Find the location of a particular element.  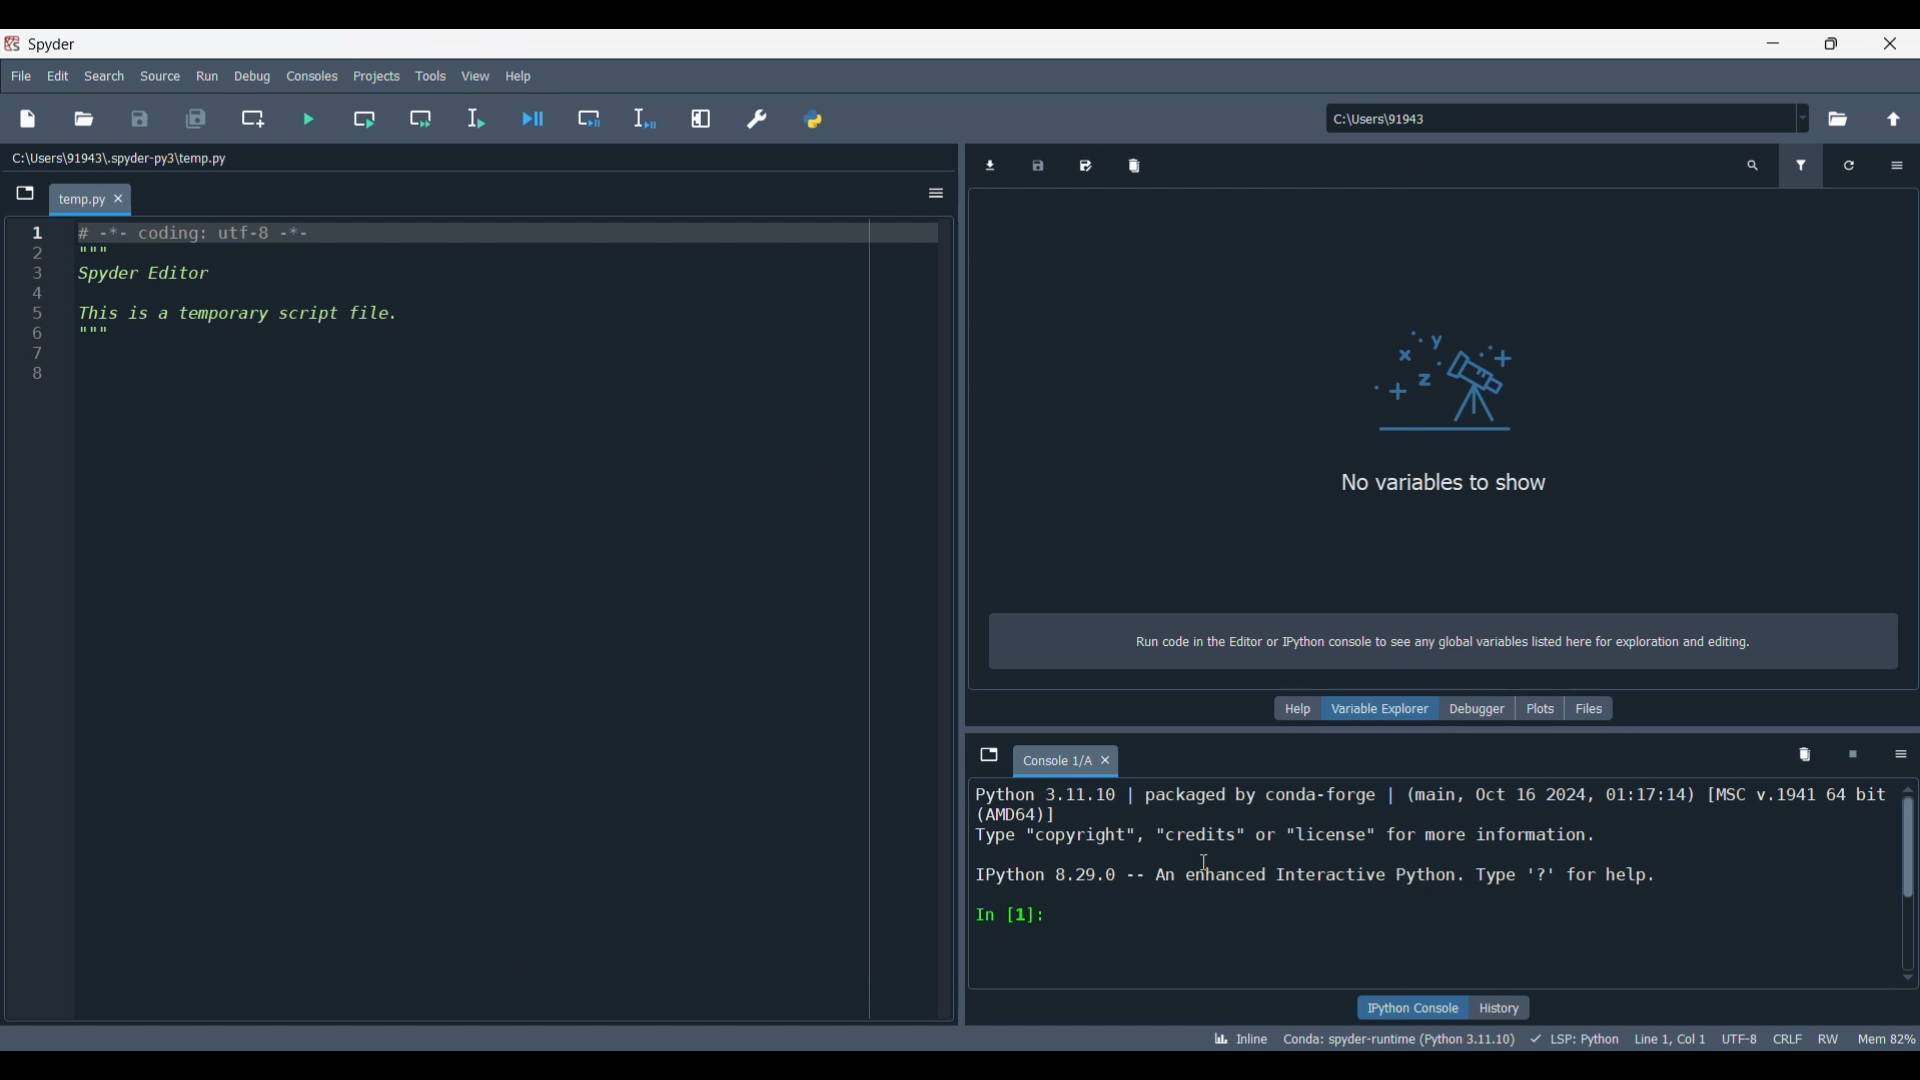

File location is located at coordinates (120, 158).